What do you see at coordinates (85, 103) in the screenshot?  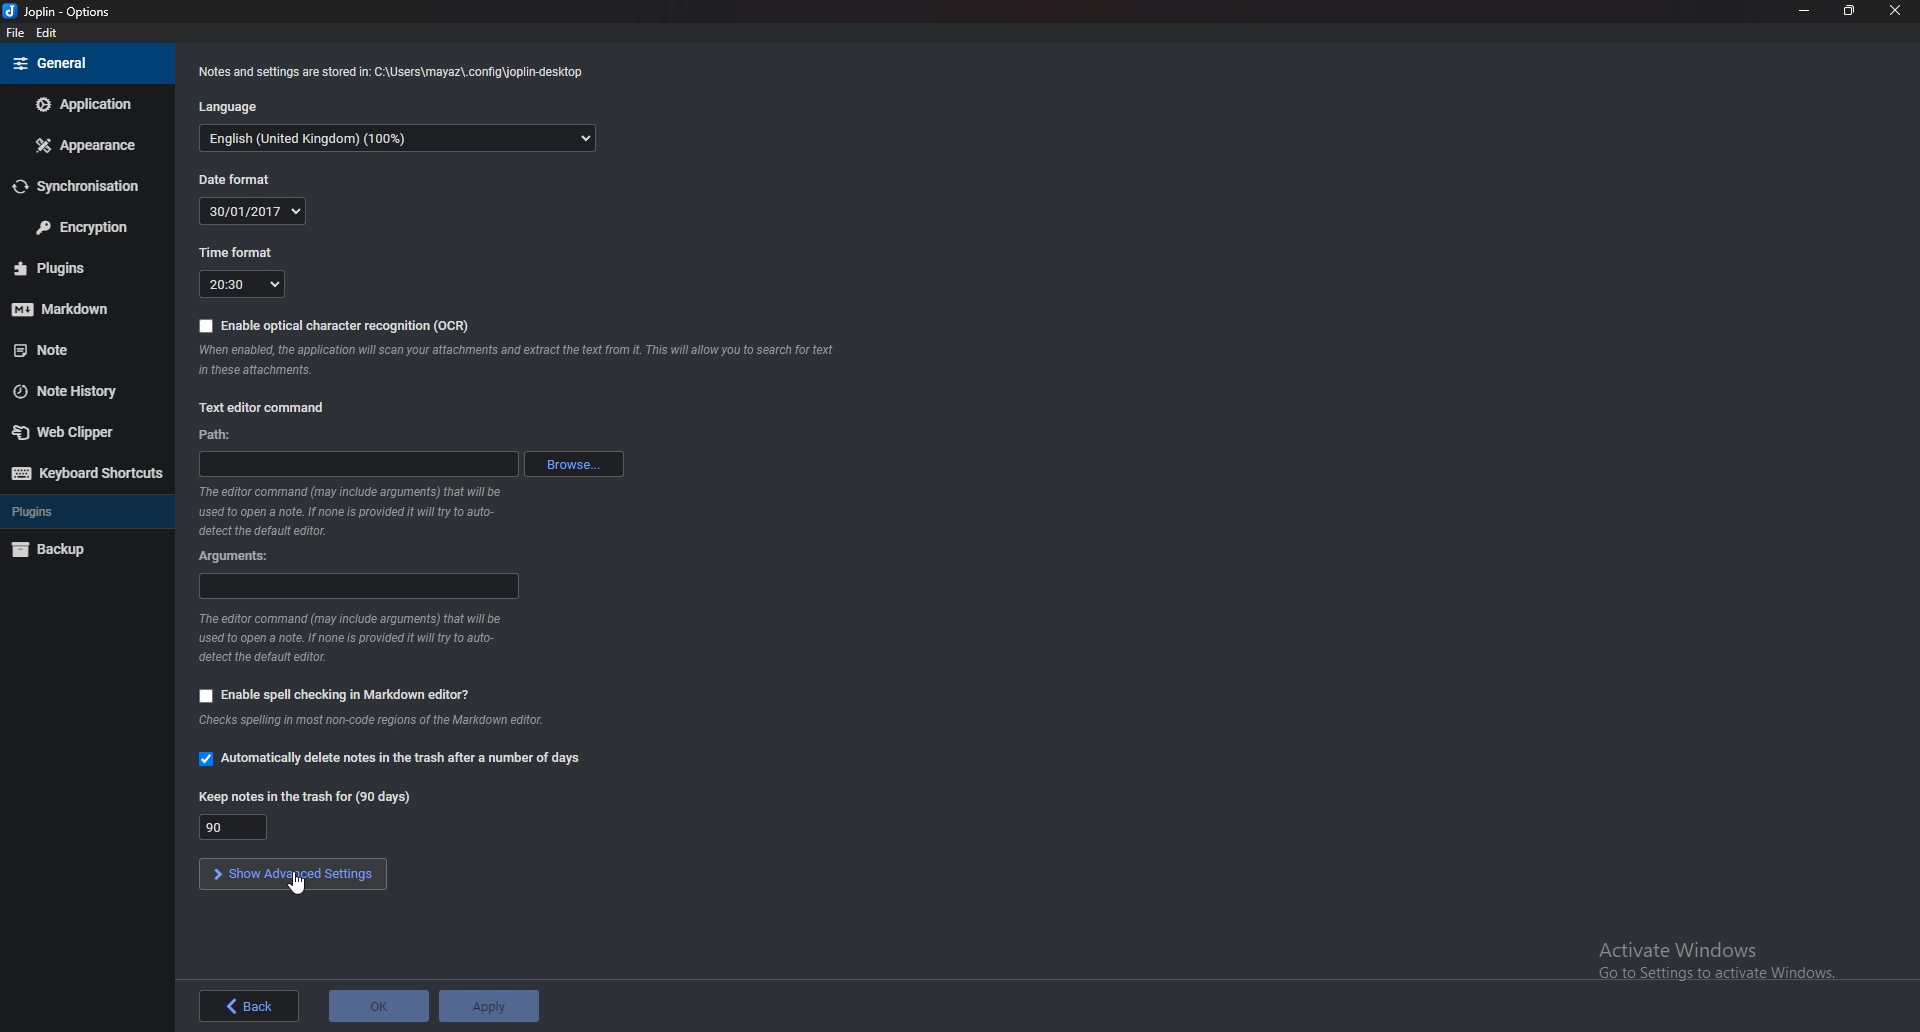 I see `Application` at bounding box center [85, 103].